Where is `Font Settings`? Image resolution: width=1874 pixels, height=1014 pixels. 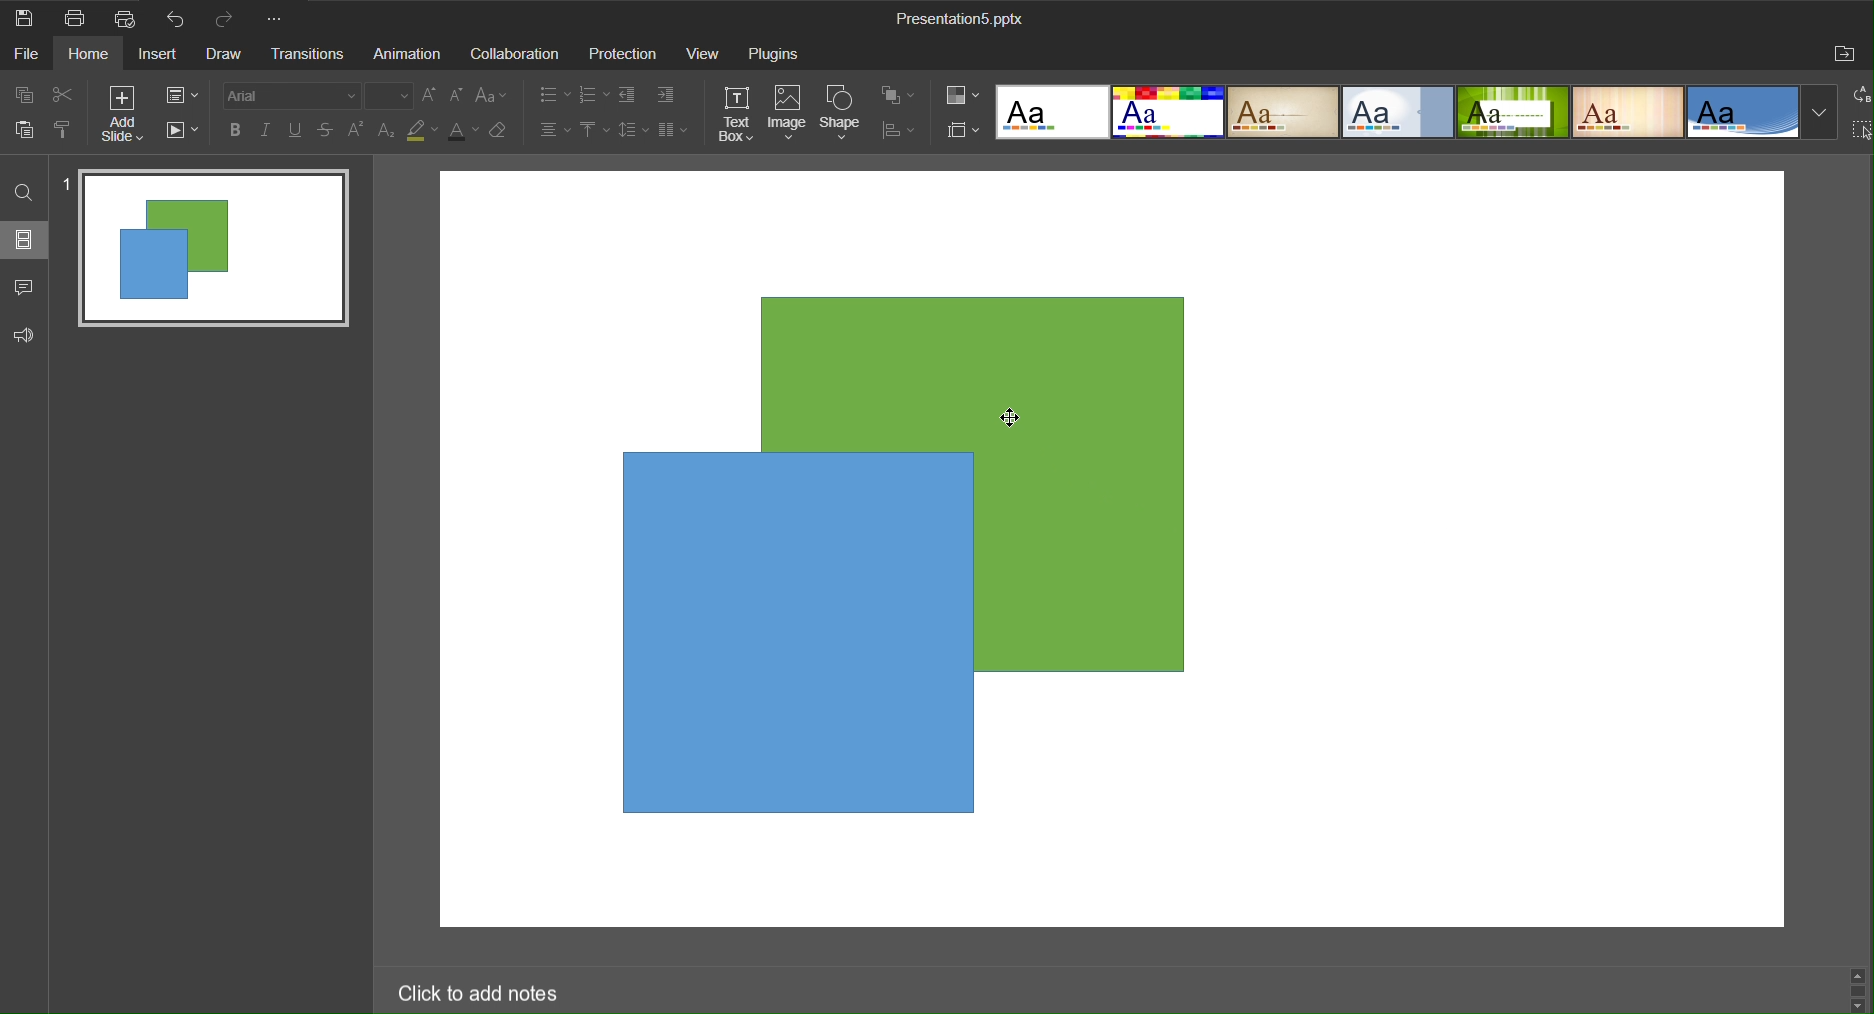
Font Settings is located at coordinates (319, 98).